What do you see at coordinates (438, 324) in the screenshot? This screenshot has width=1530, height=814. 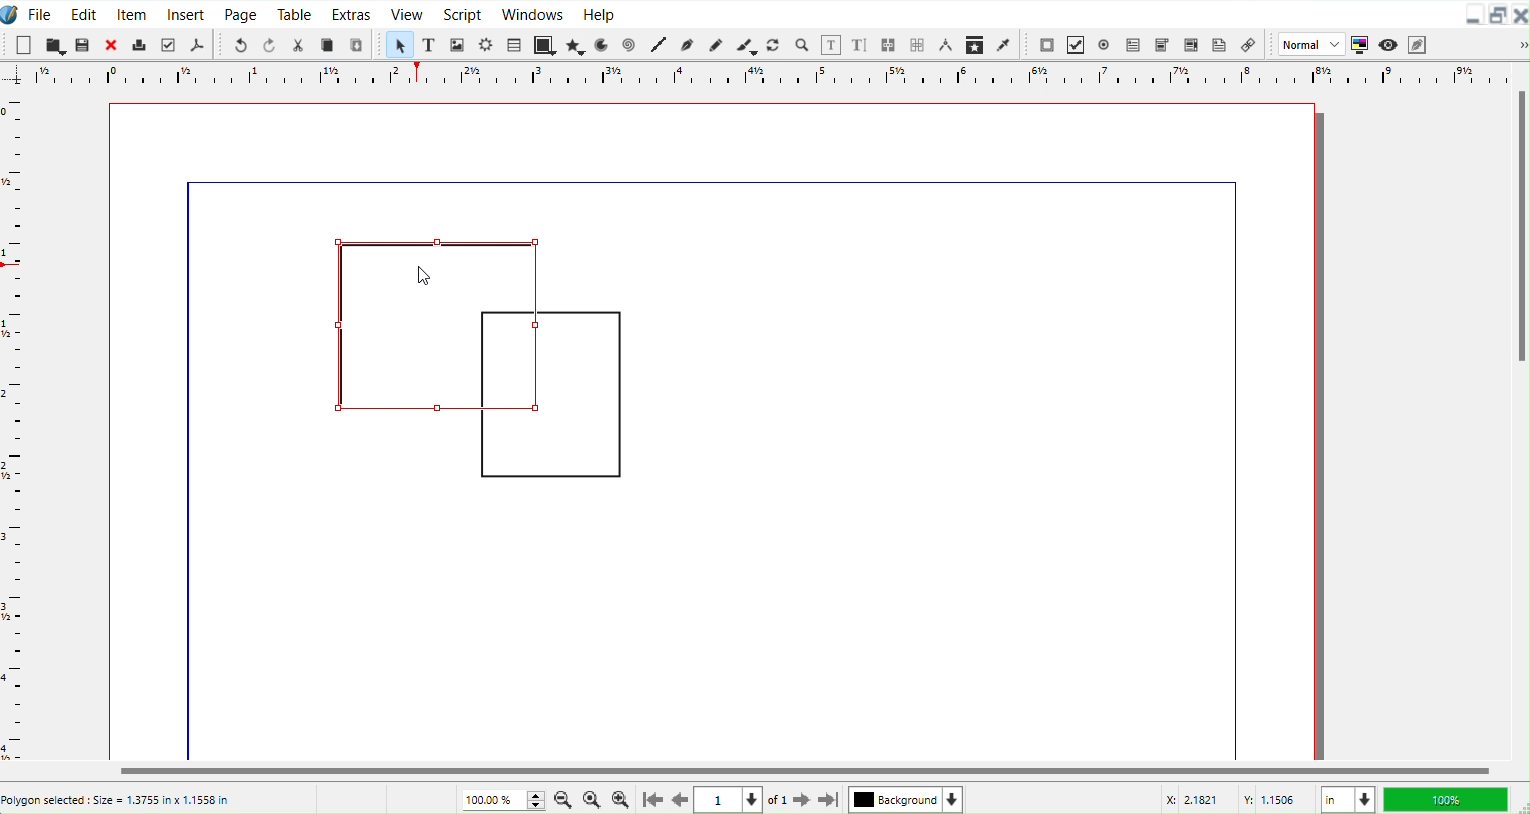 I see `Shape is Selected` at bounding box center [438, 324].